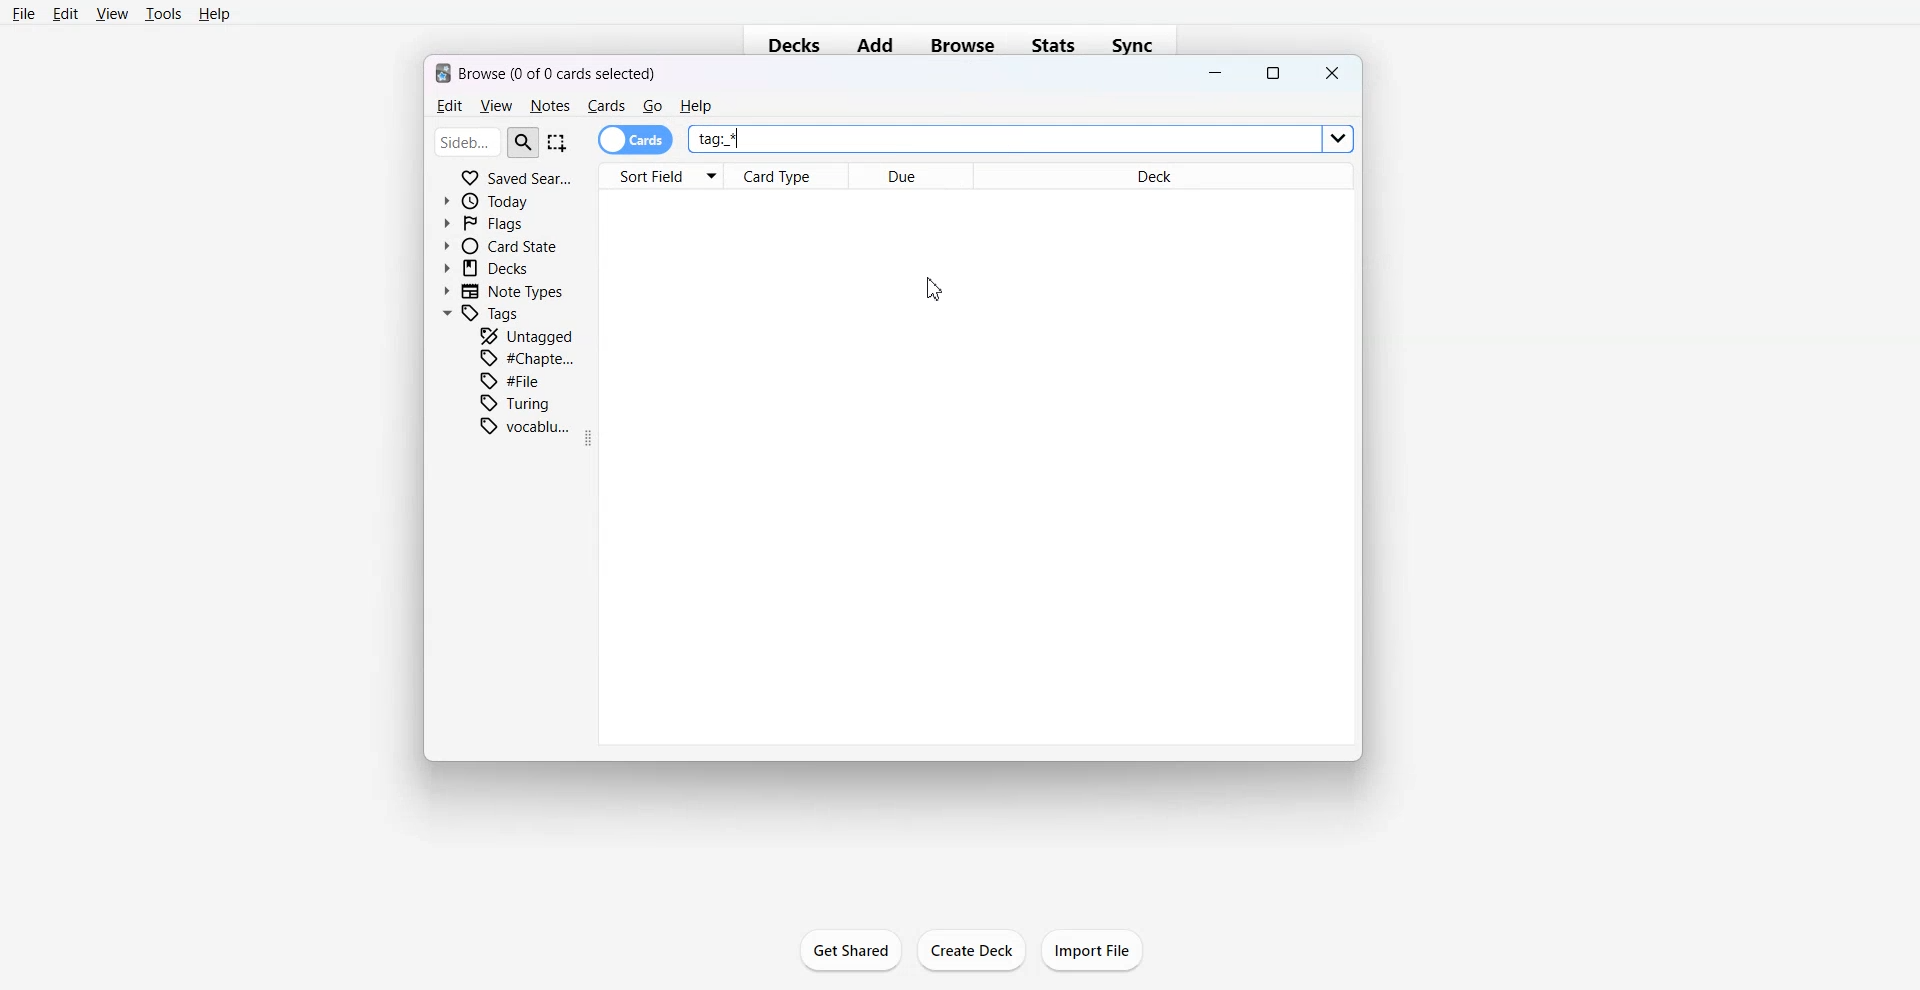 This screenshot has height=990, width=1920. I want to click on Decks, so click(489, 268).